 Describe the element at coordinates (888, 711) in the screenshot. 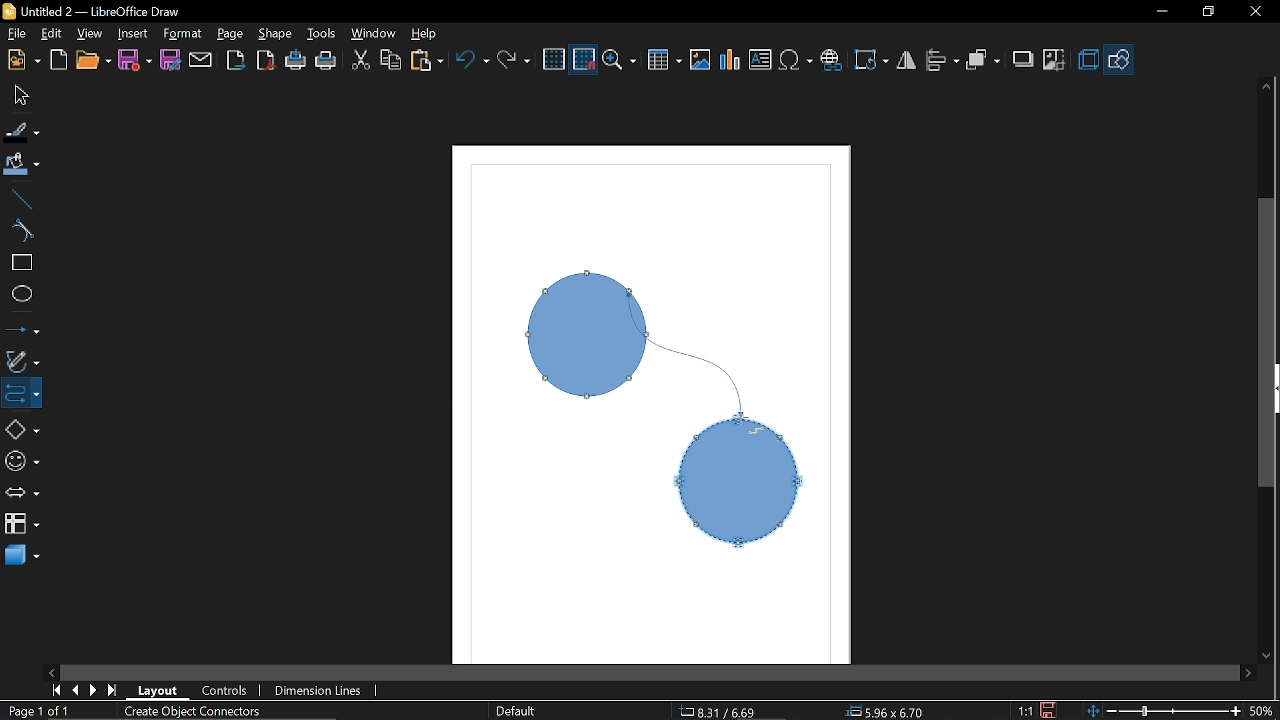

I see `Location` at that location.